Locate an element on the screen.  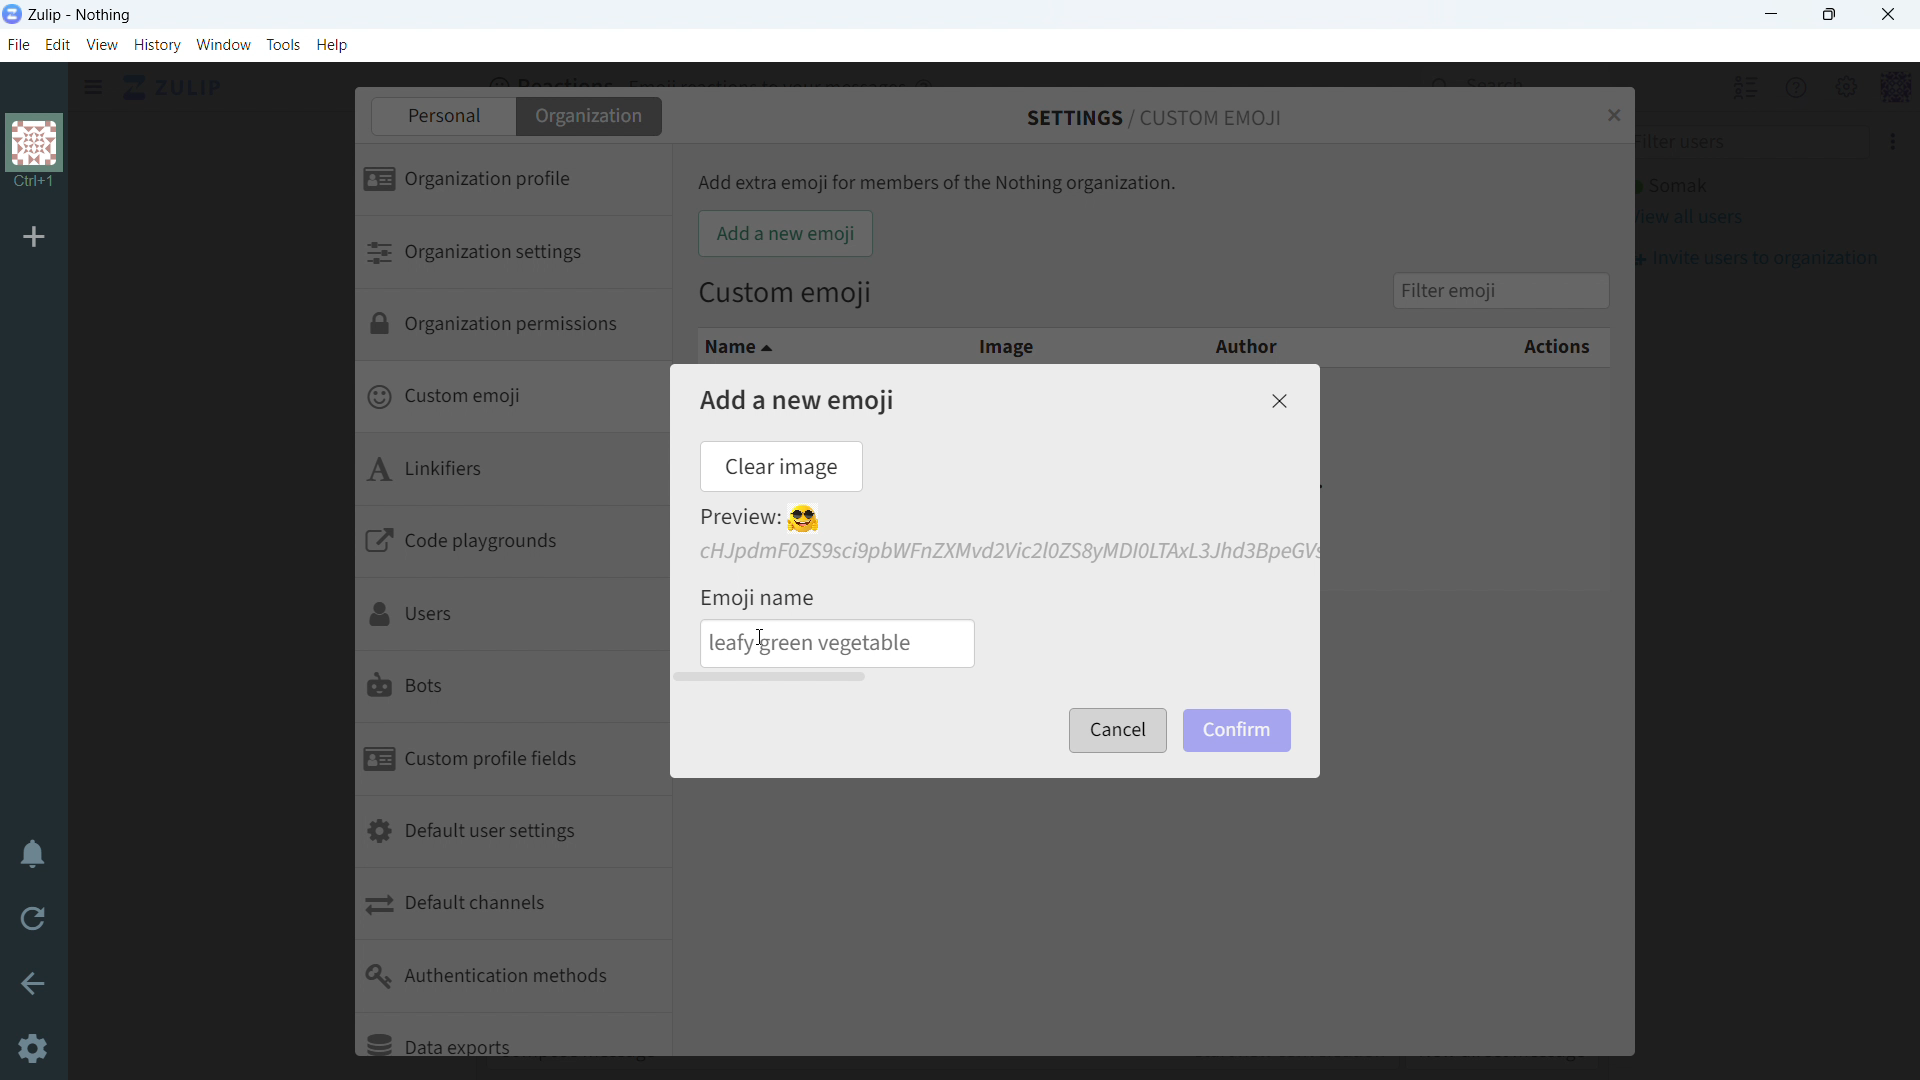
invite users is located at coordinates (1871, 142).